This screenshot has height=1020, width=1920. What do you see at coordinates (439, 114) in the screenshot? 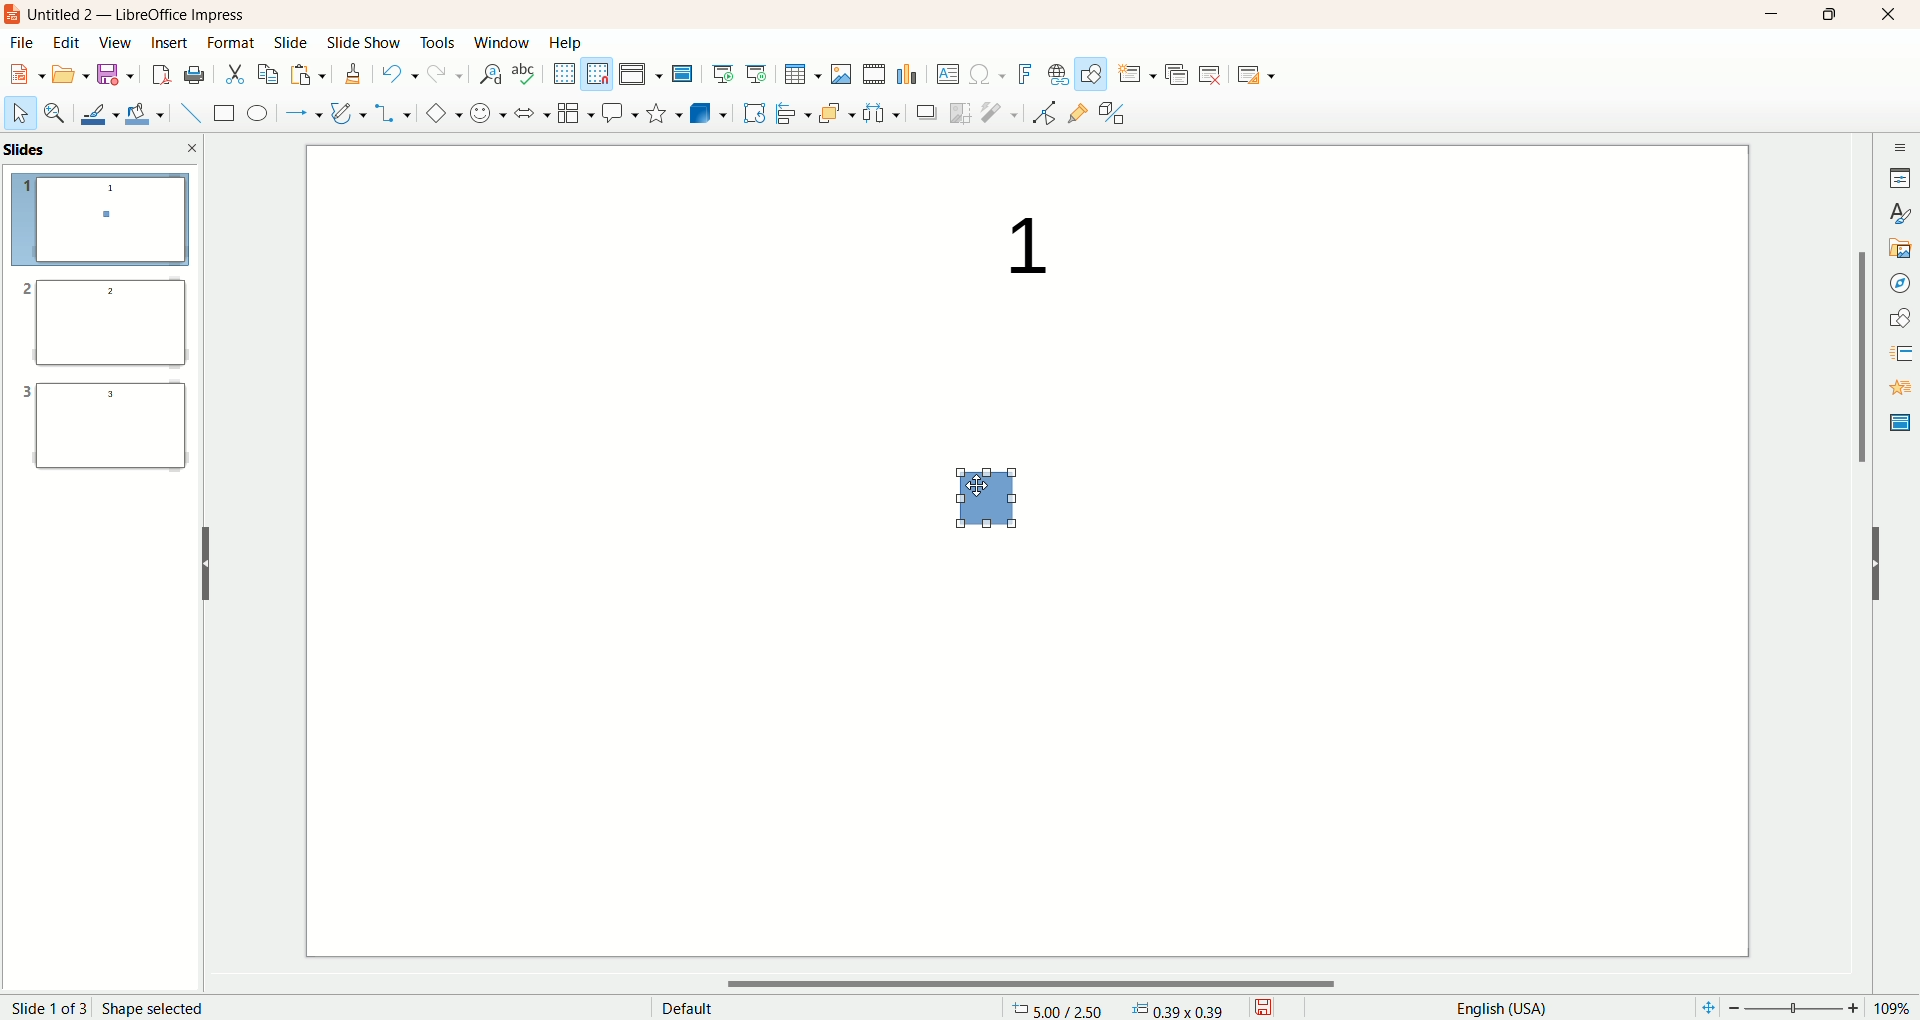
I see `basic shapes` at bounding box center [439, 114].